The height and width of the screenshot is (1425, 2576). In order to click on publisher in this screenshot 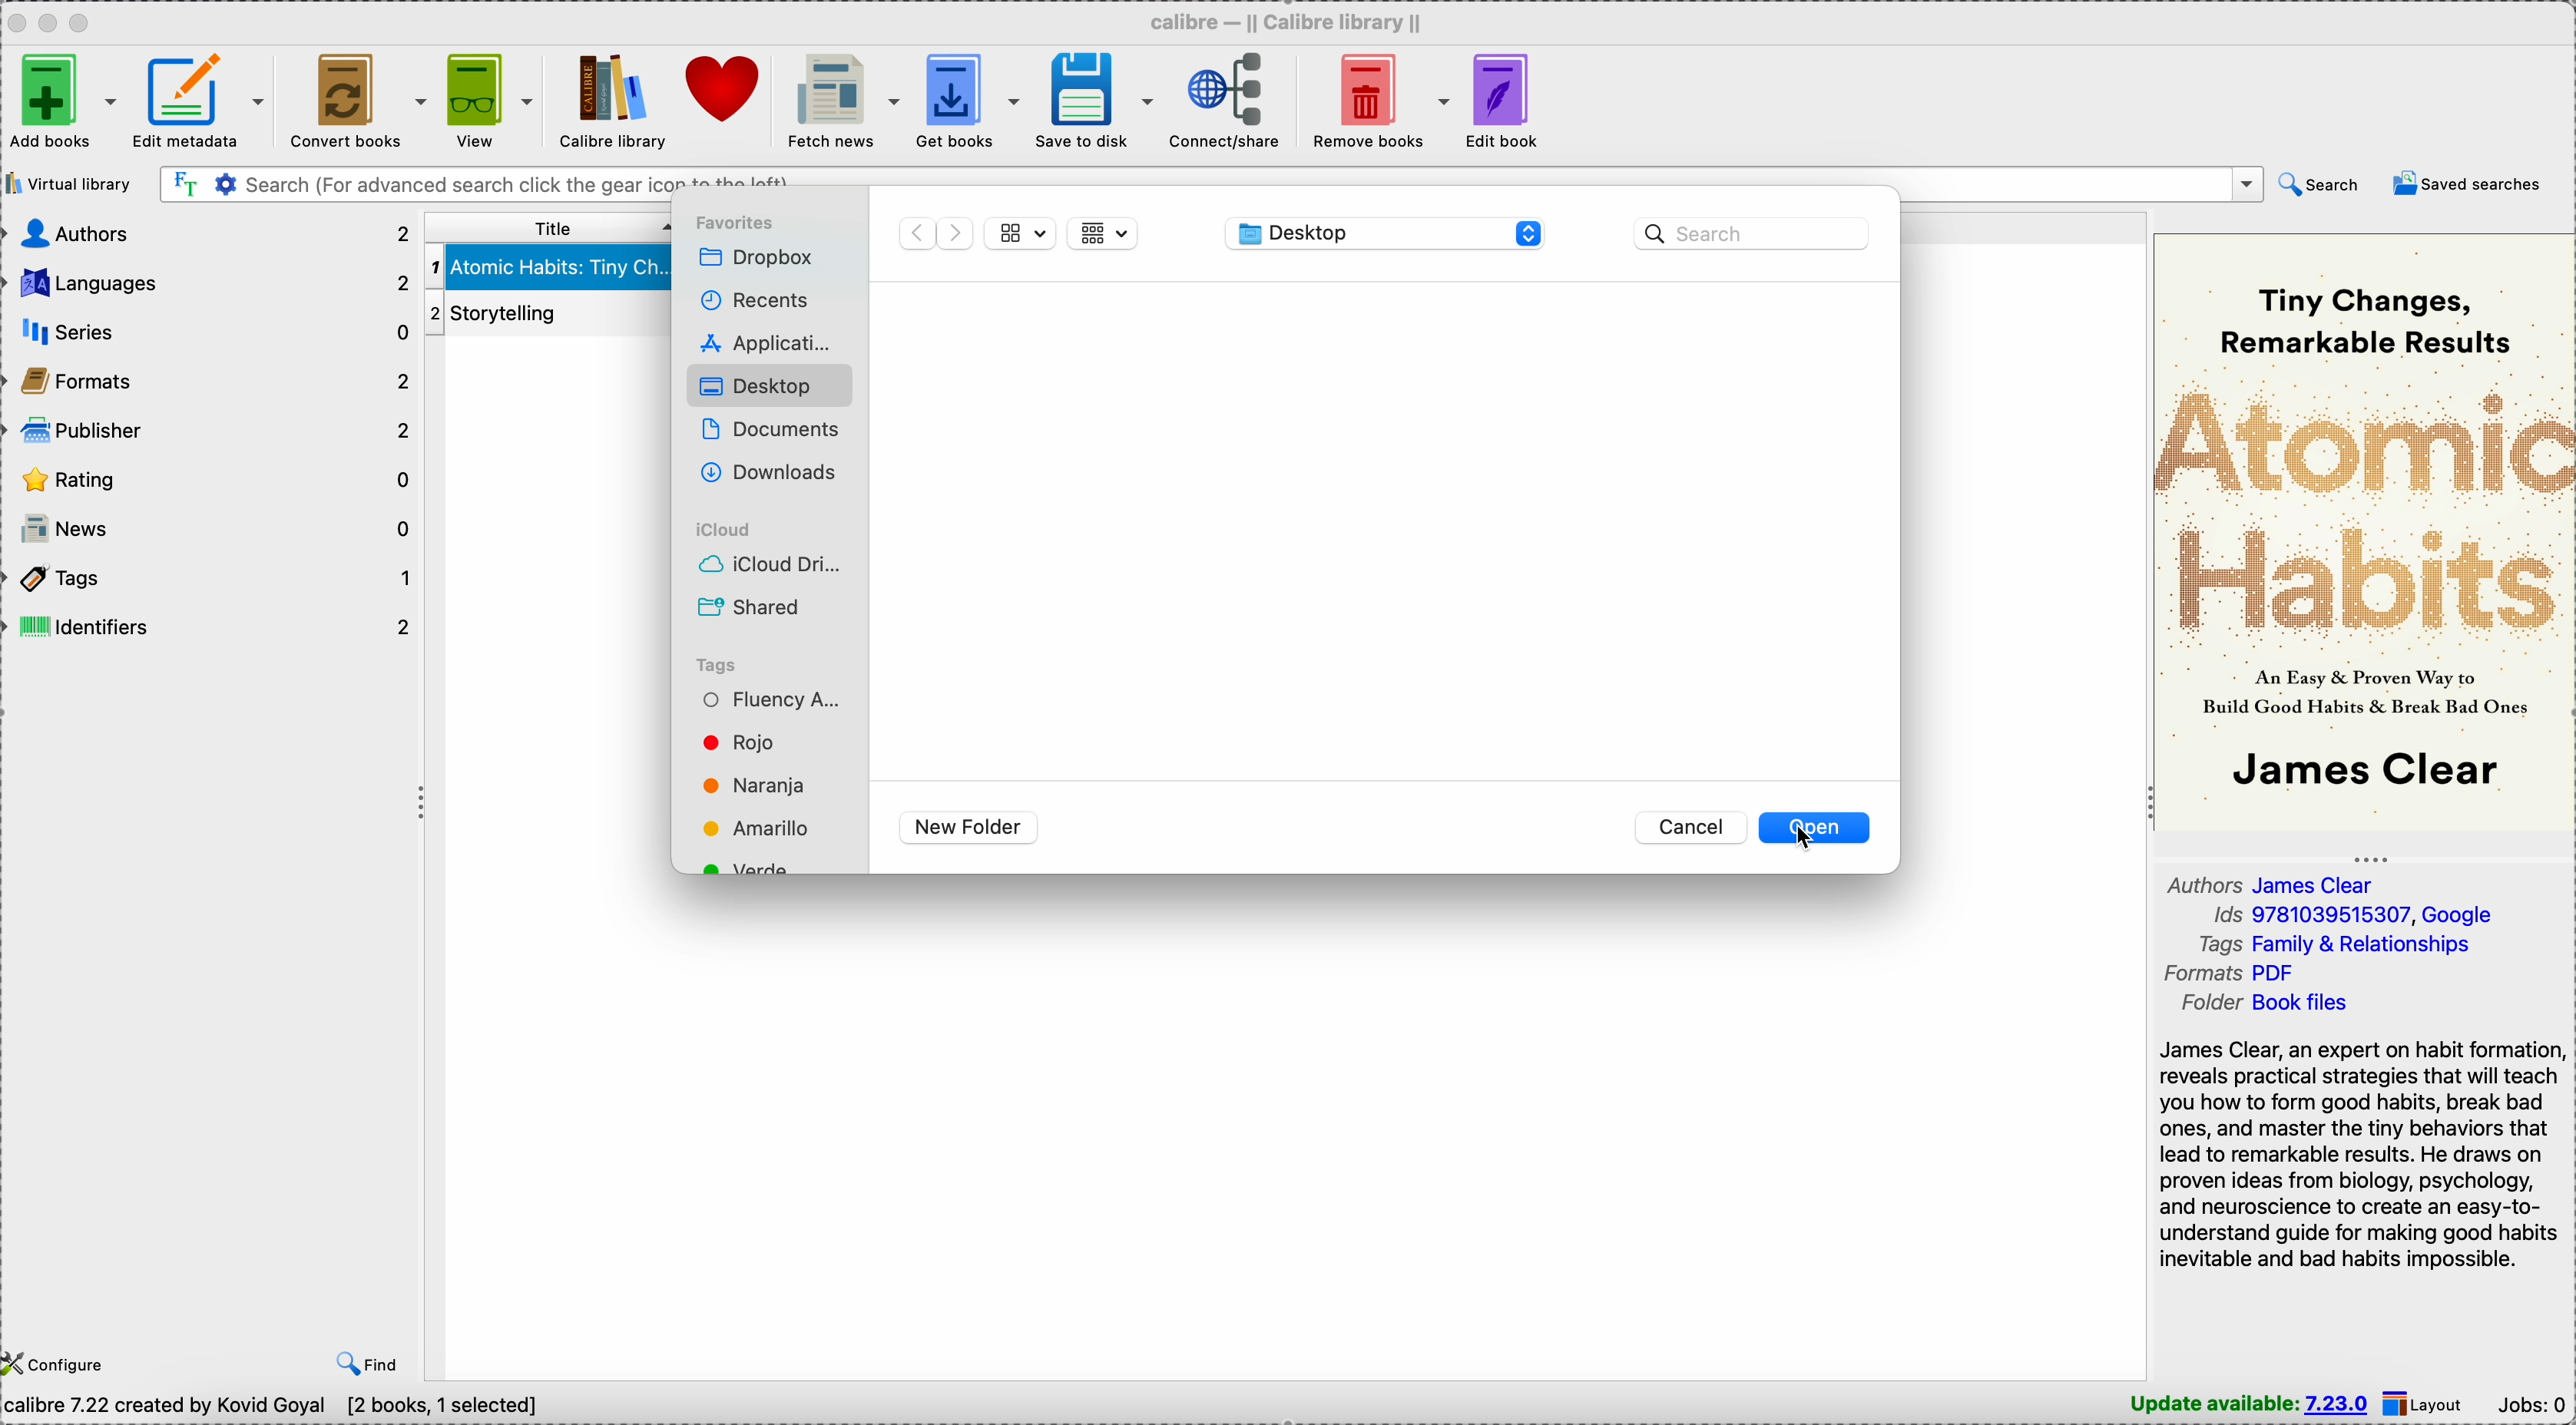, I will do `click(214, 431)`.